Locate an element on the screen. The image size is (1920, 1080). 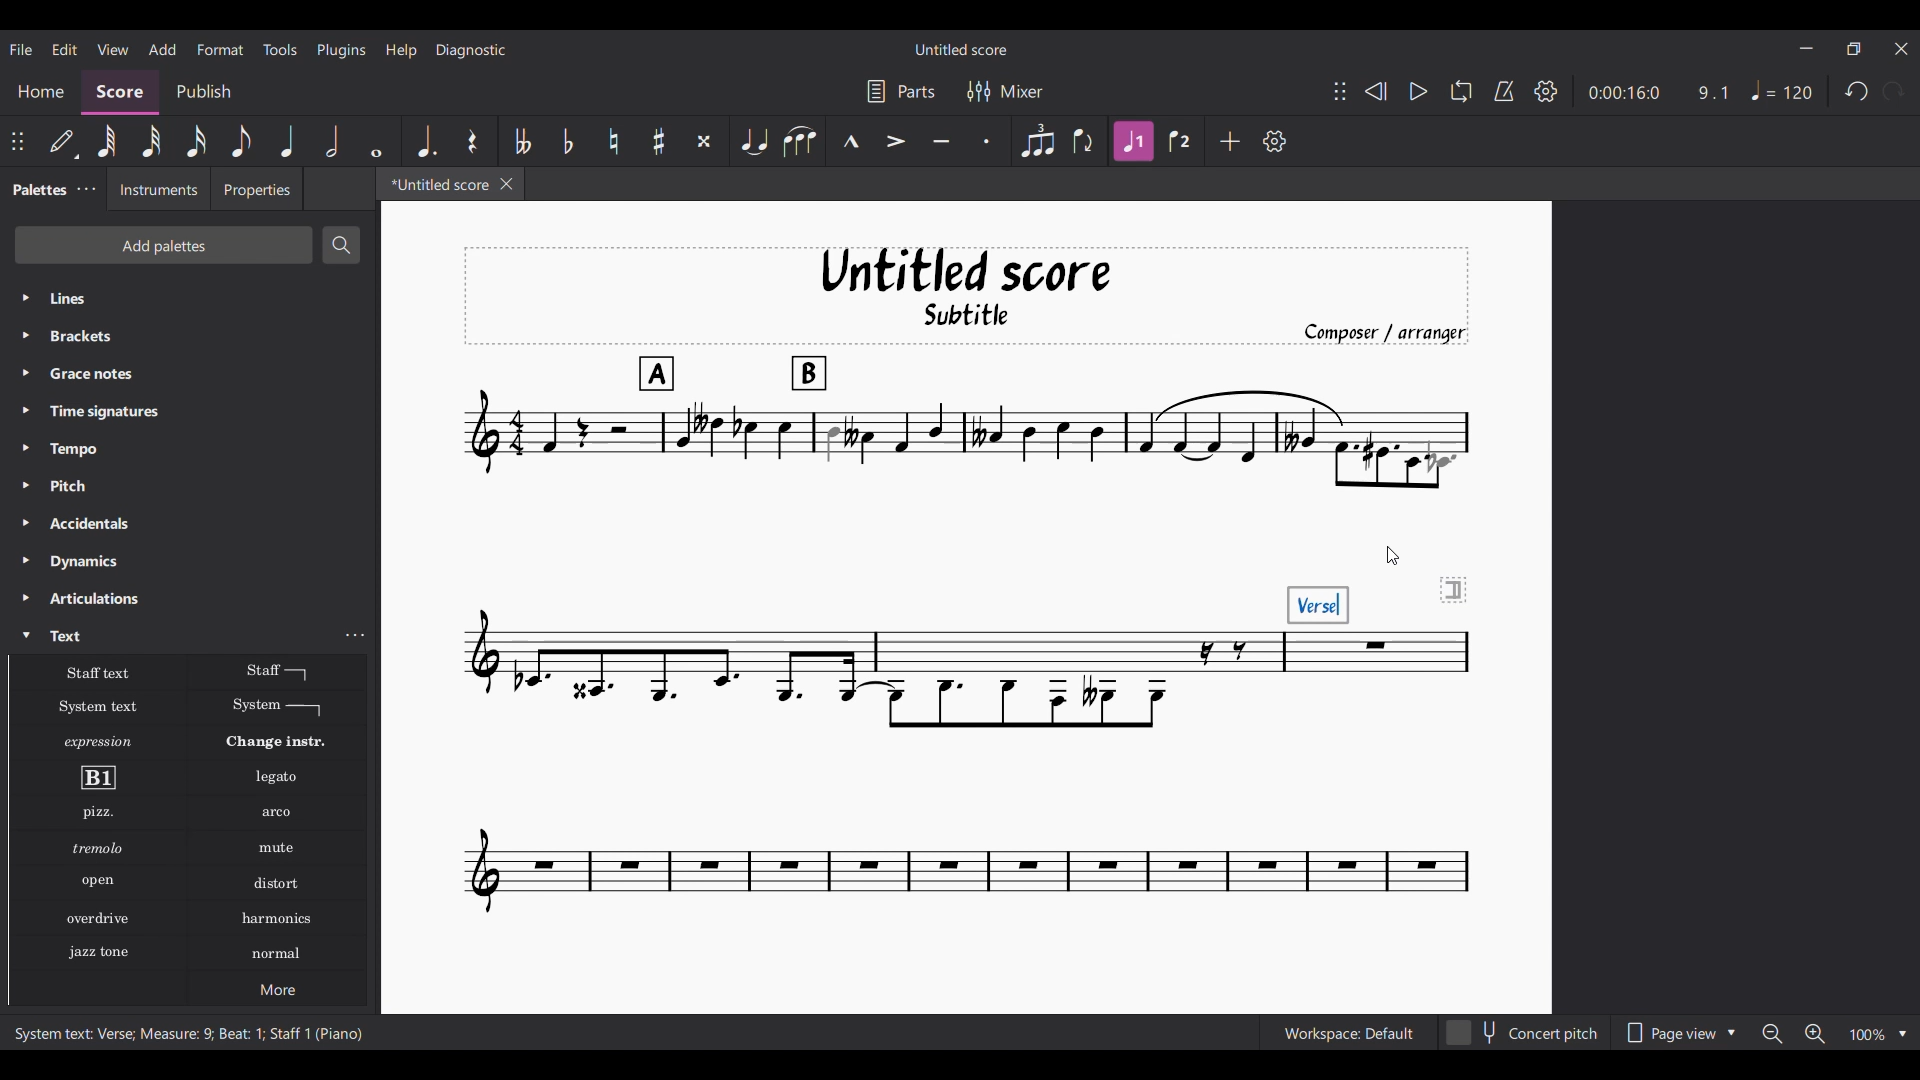
Rehearsal mark is located at coordinates (98, 777).